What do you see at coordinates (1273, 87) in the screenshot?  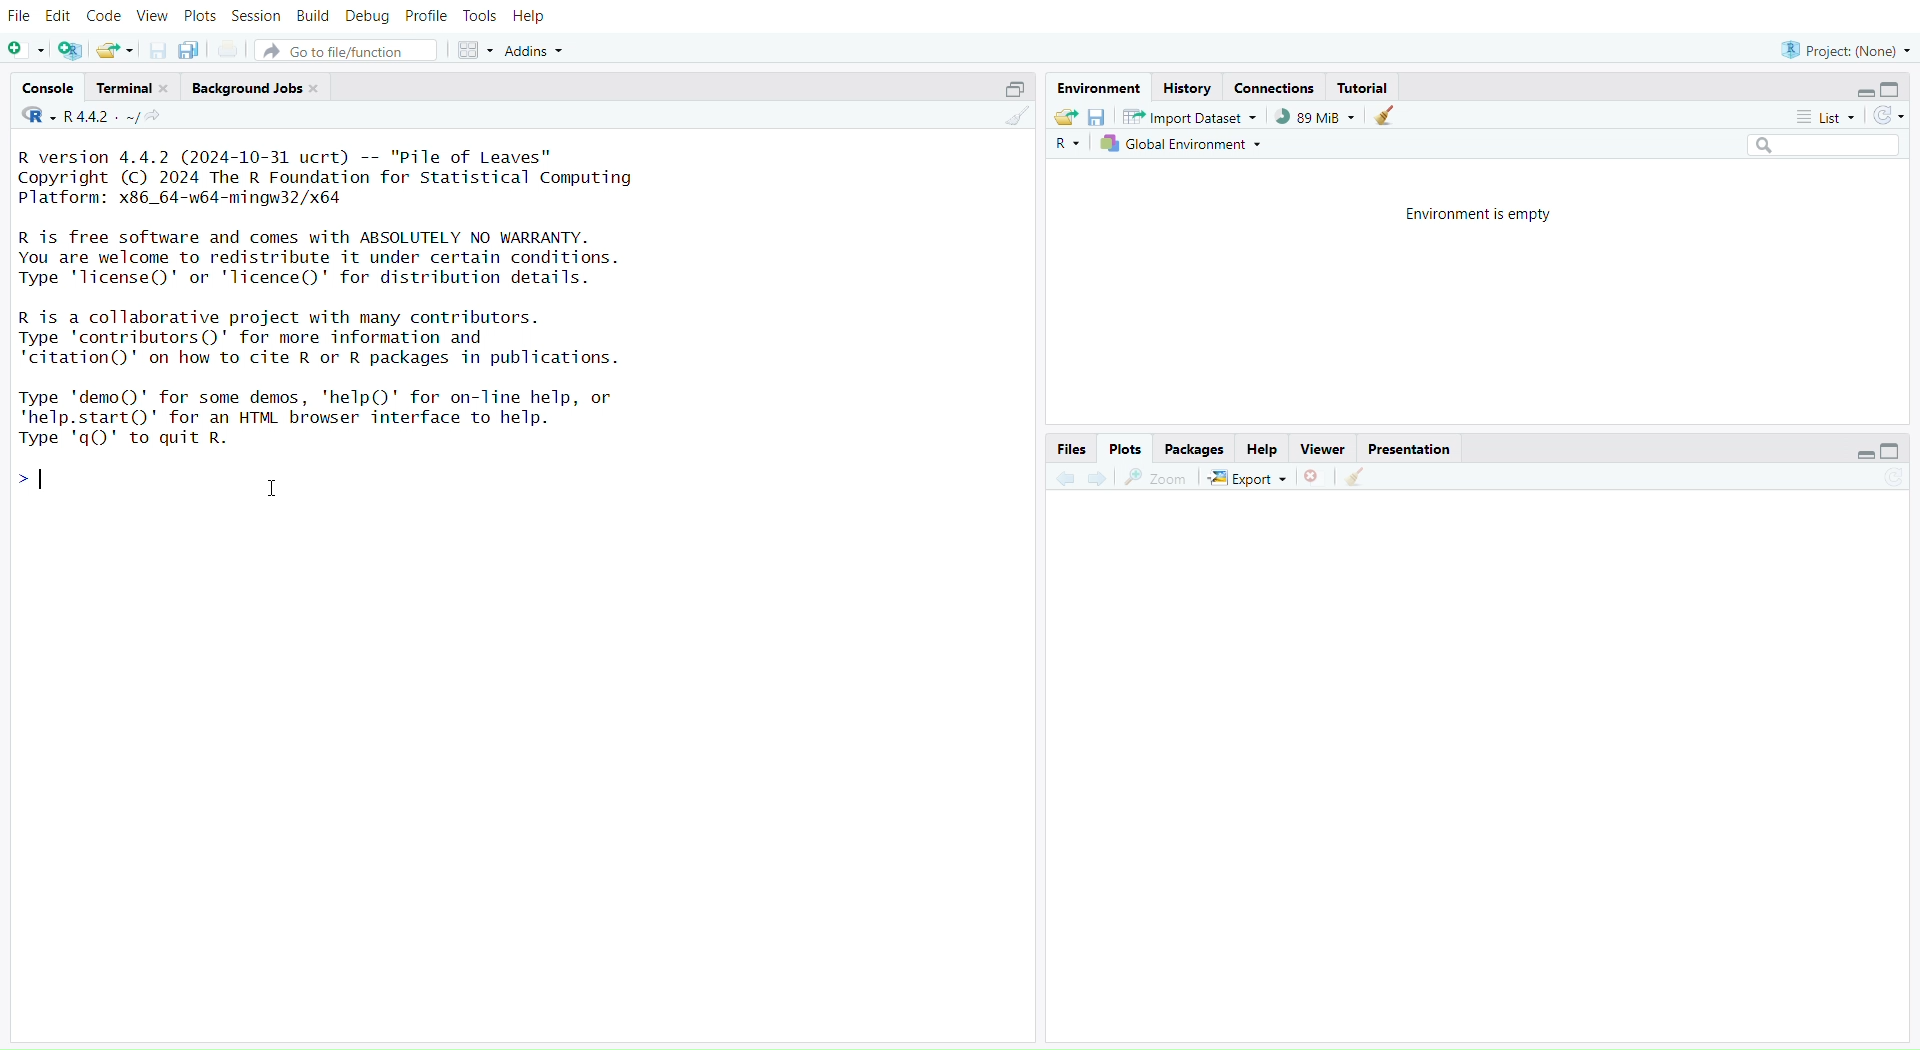 I see `Connections` at bounding box center [1273, 87].